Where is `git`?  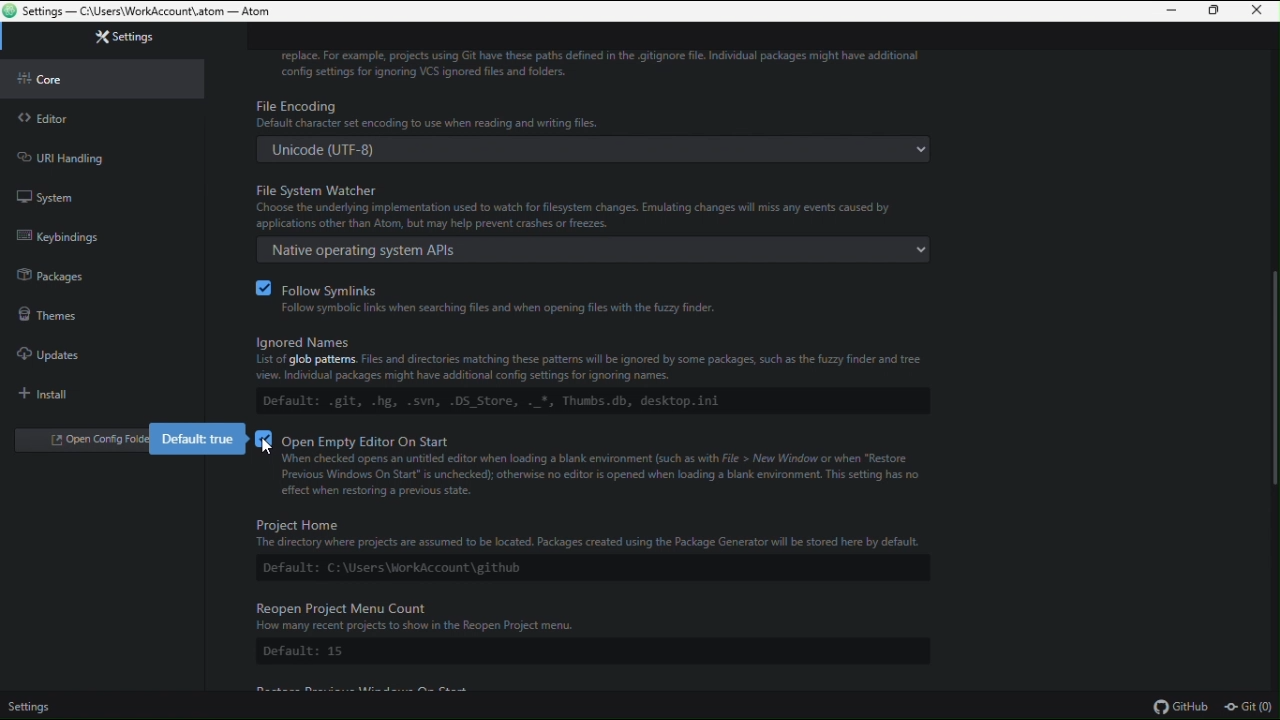
git is located at coordinates (1251, 707).